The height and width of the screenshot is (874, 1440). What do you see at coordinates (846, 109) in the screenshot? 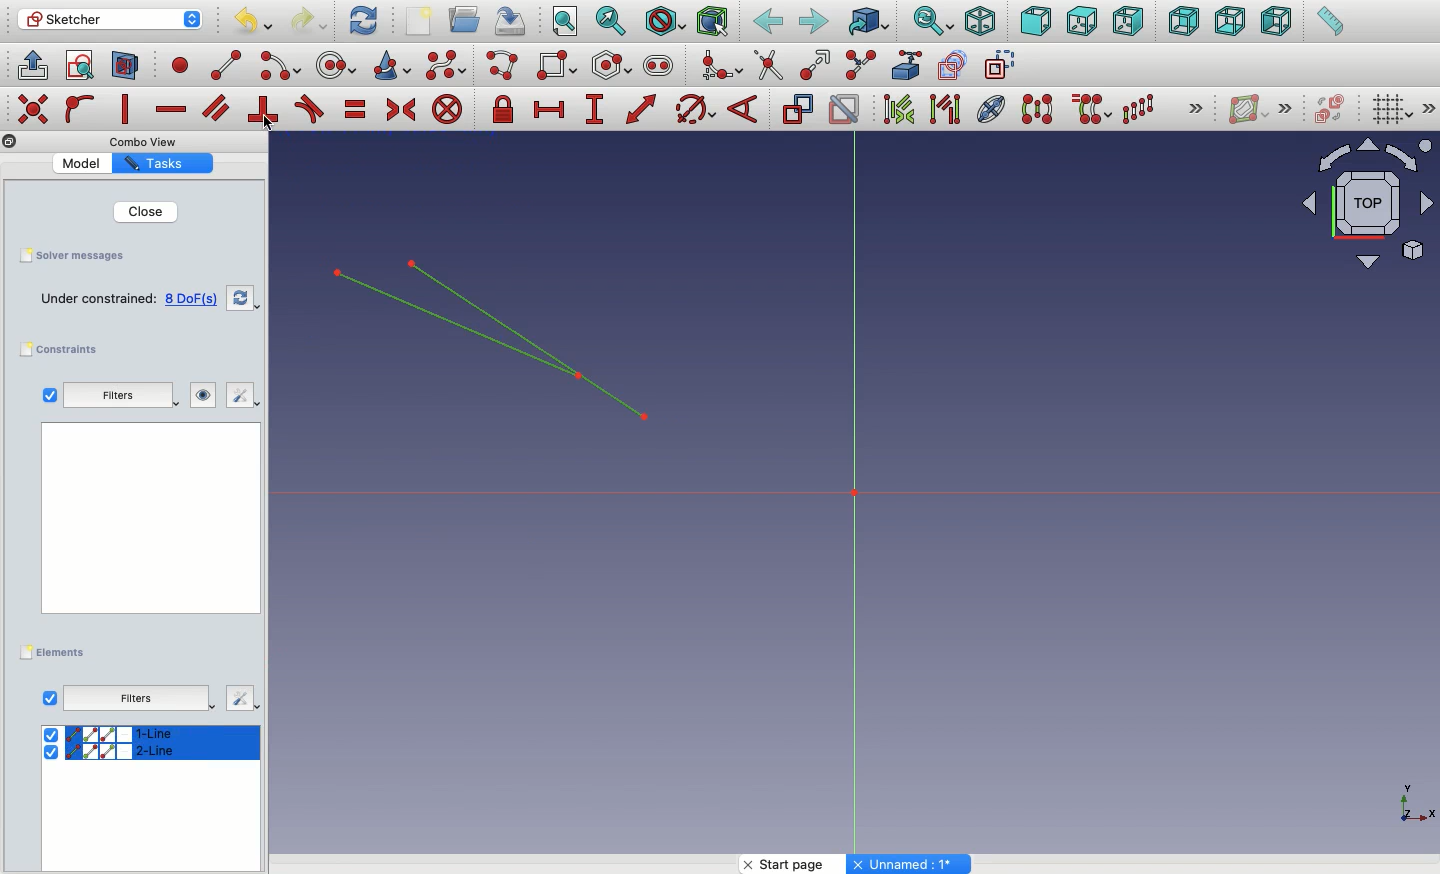
I see `Activate/deactivate constraint` at bounding box center [846, 109].